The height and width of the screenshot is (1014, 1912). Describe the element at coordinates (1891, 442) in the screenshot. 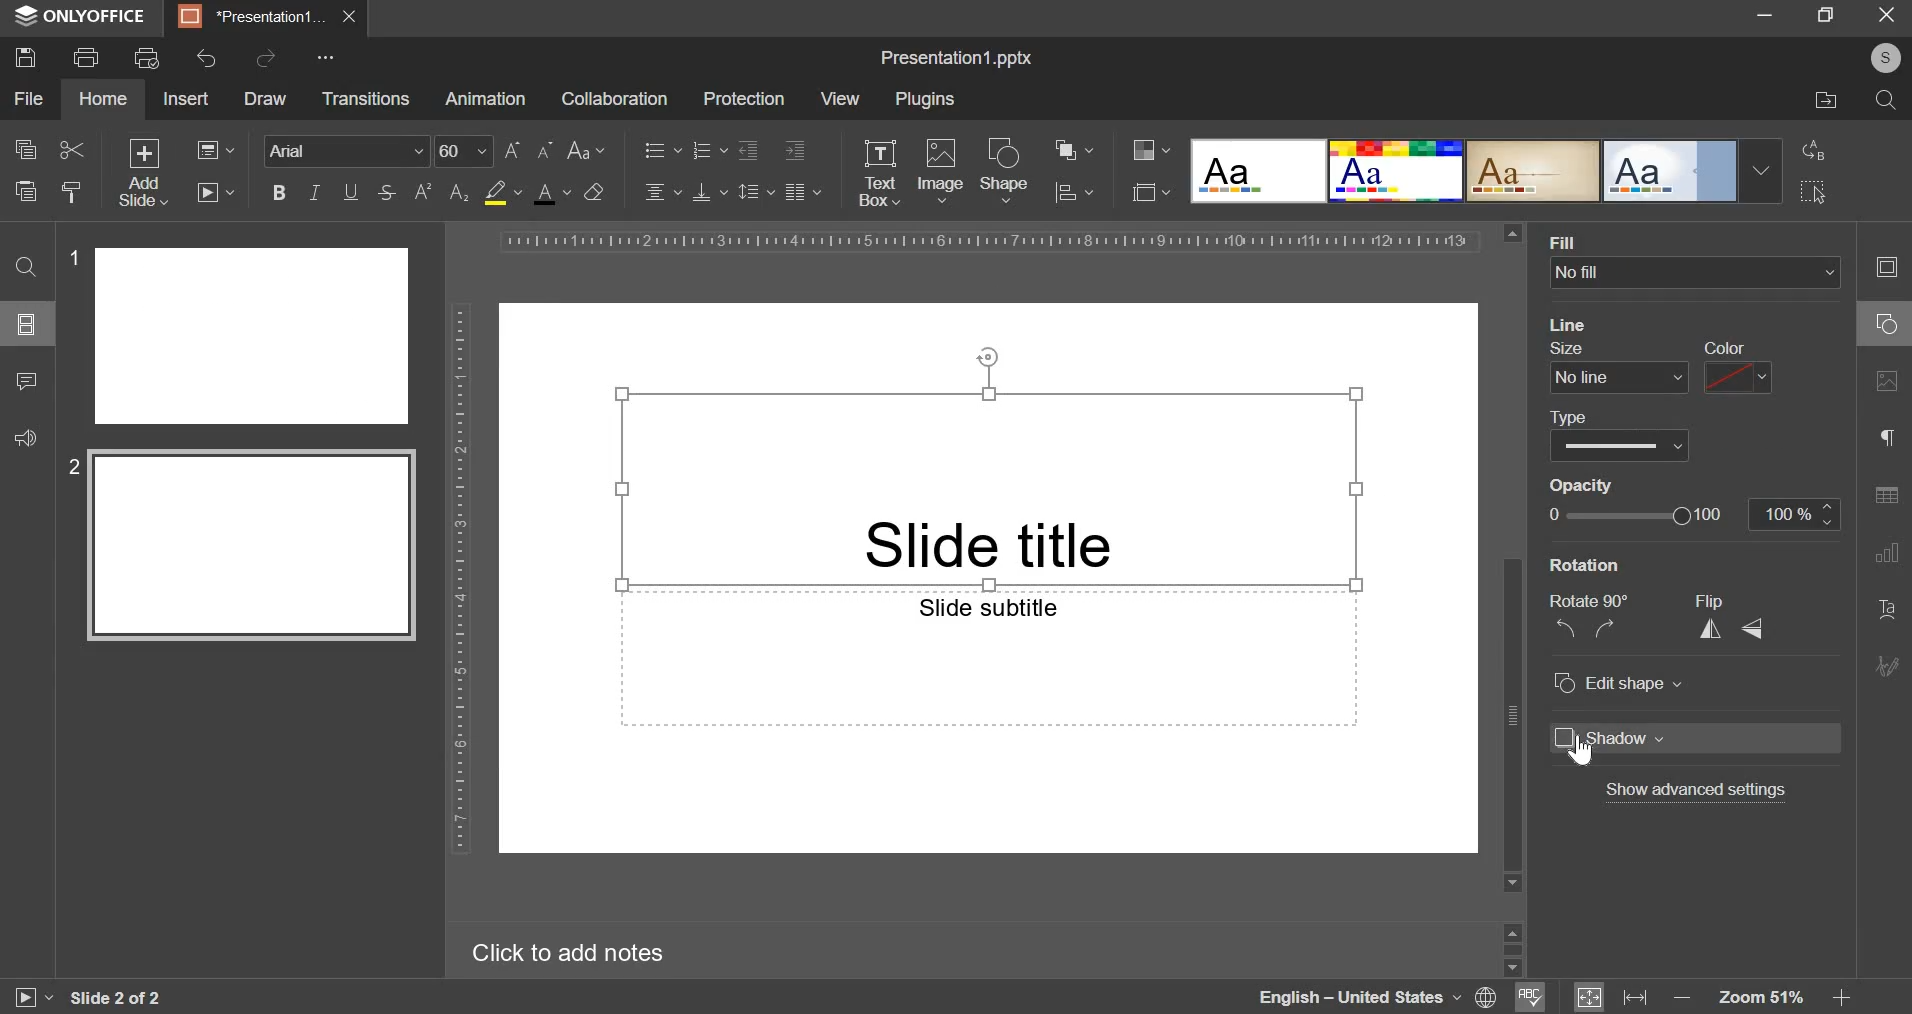

I see `character settings` at that location.